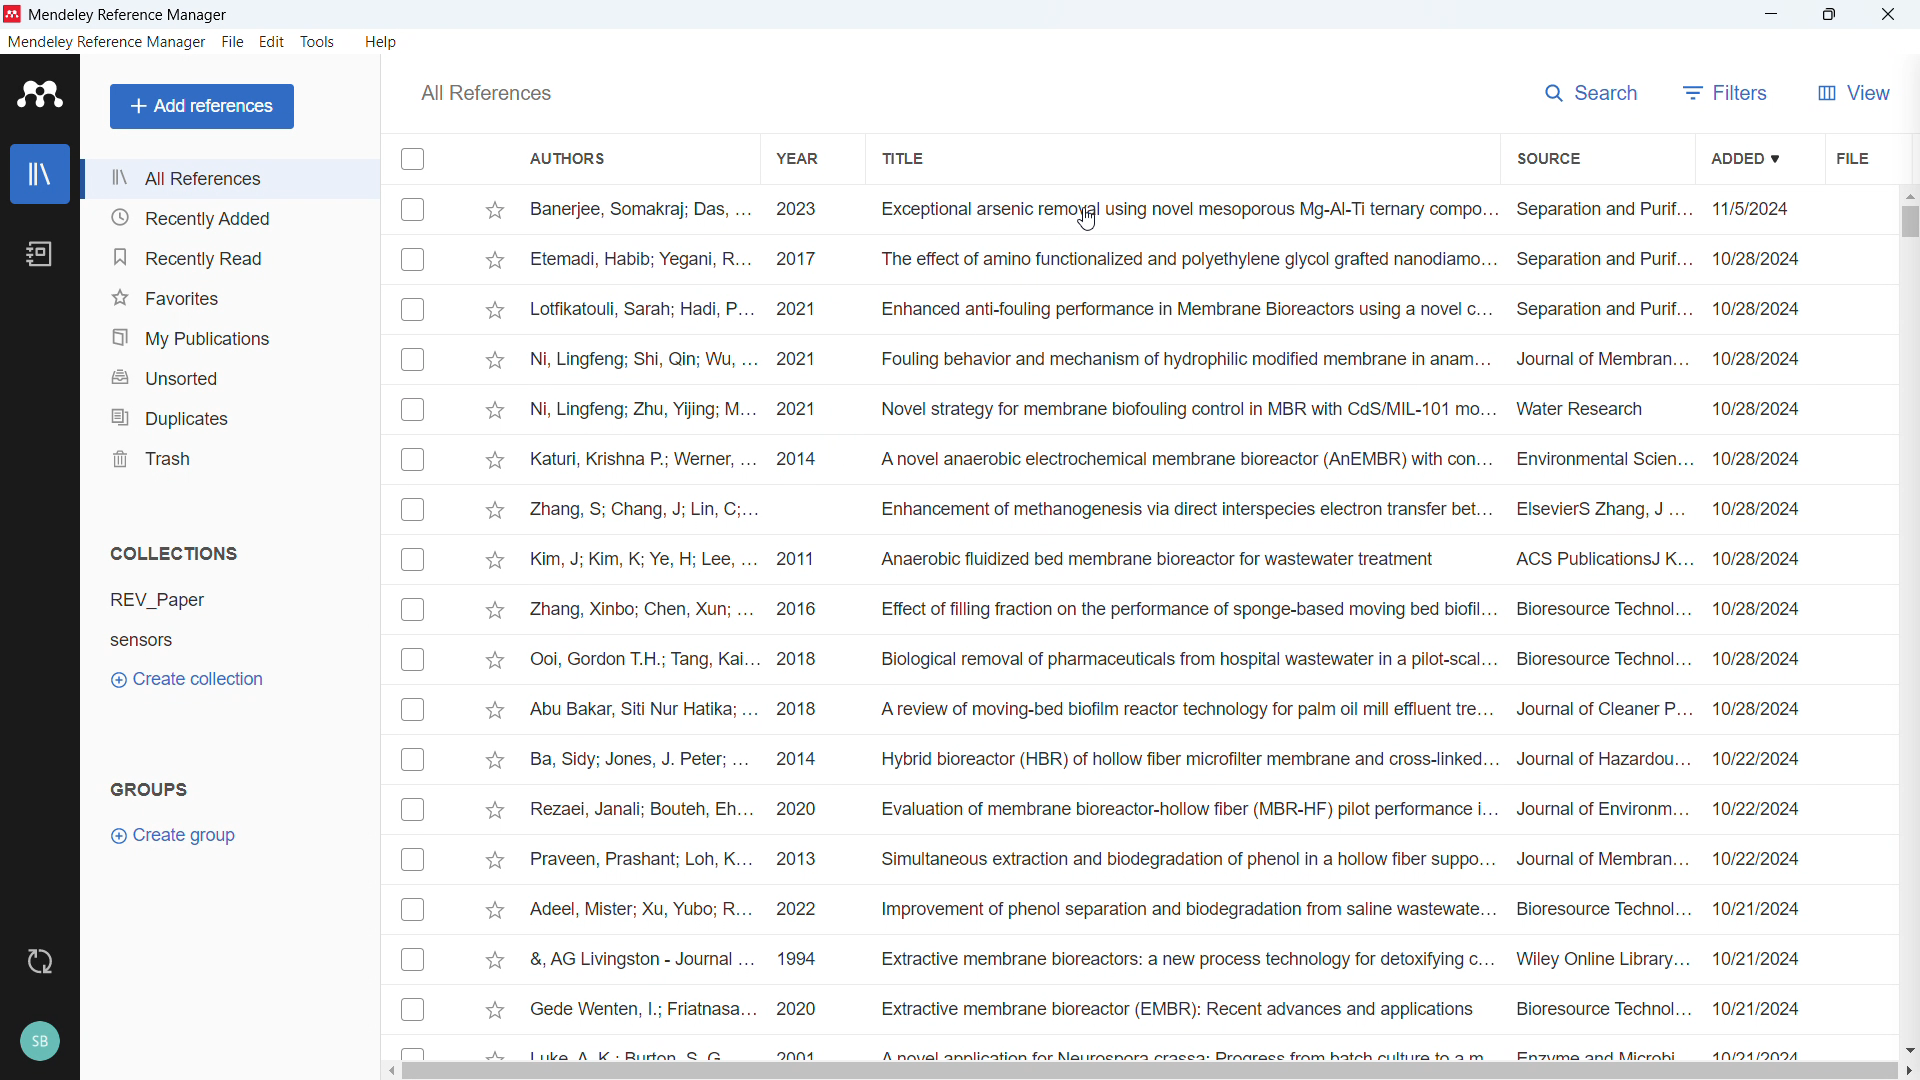 The image size is (1920, 1080). Describe the element at coordinates (805, 261) in the screenshot. I see `2017` at that location.